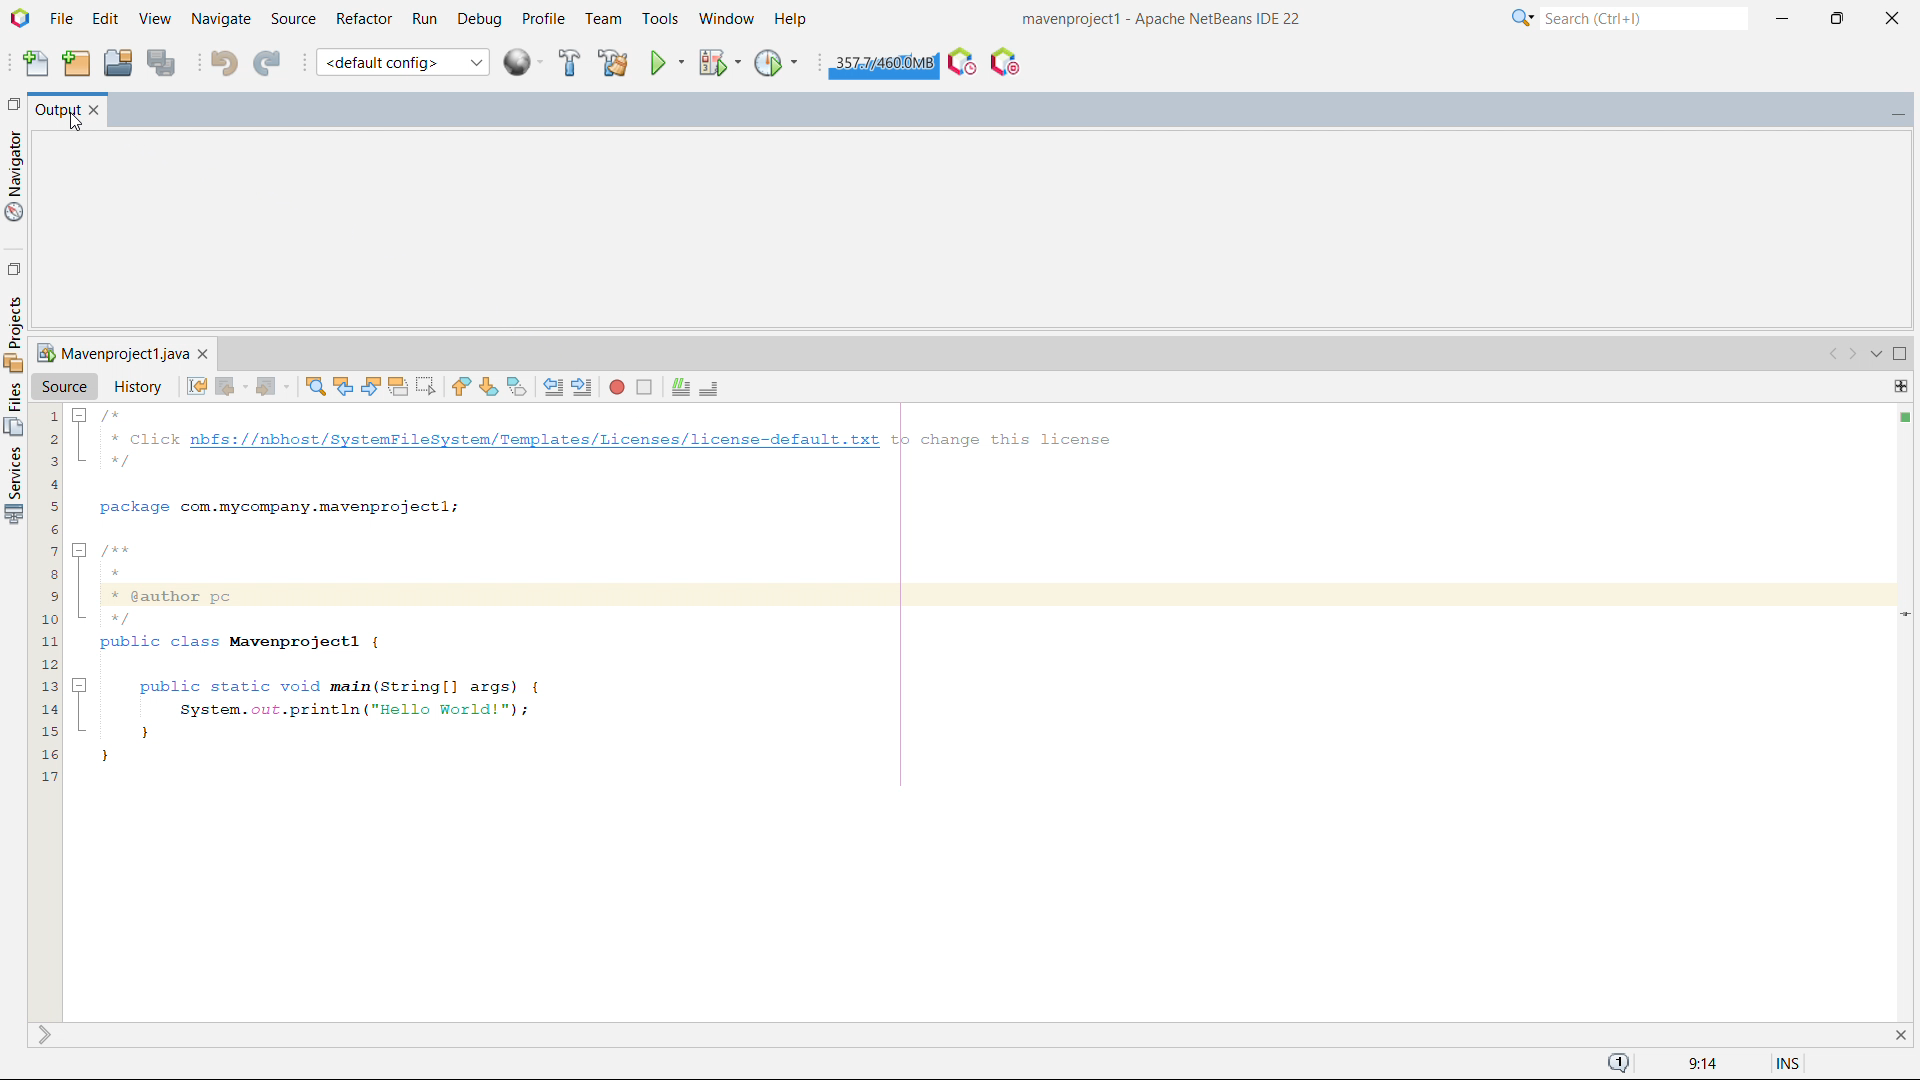 Image resolution: width=1920 pixels, height=1080 pixels. I want to click on minimize winow group, so click(1898, 111).